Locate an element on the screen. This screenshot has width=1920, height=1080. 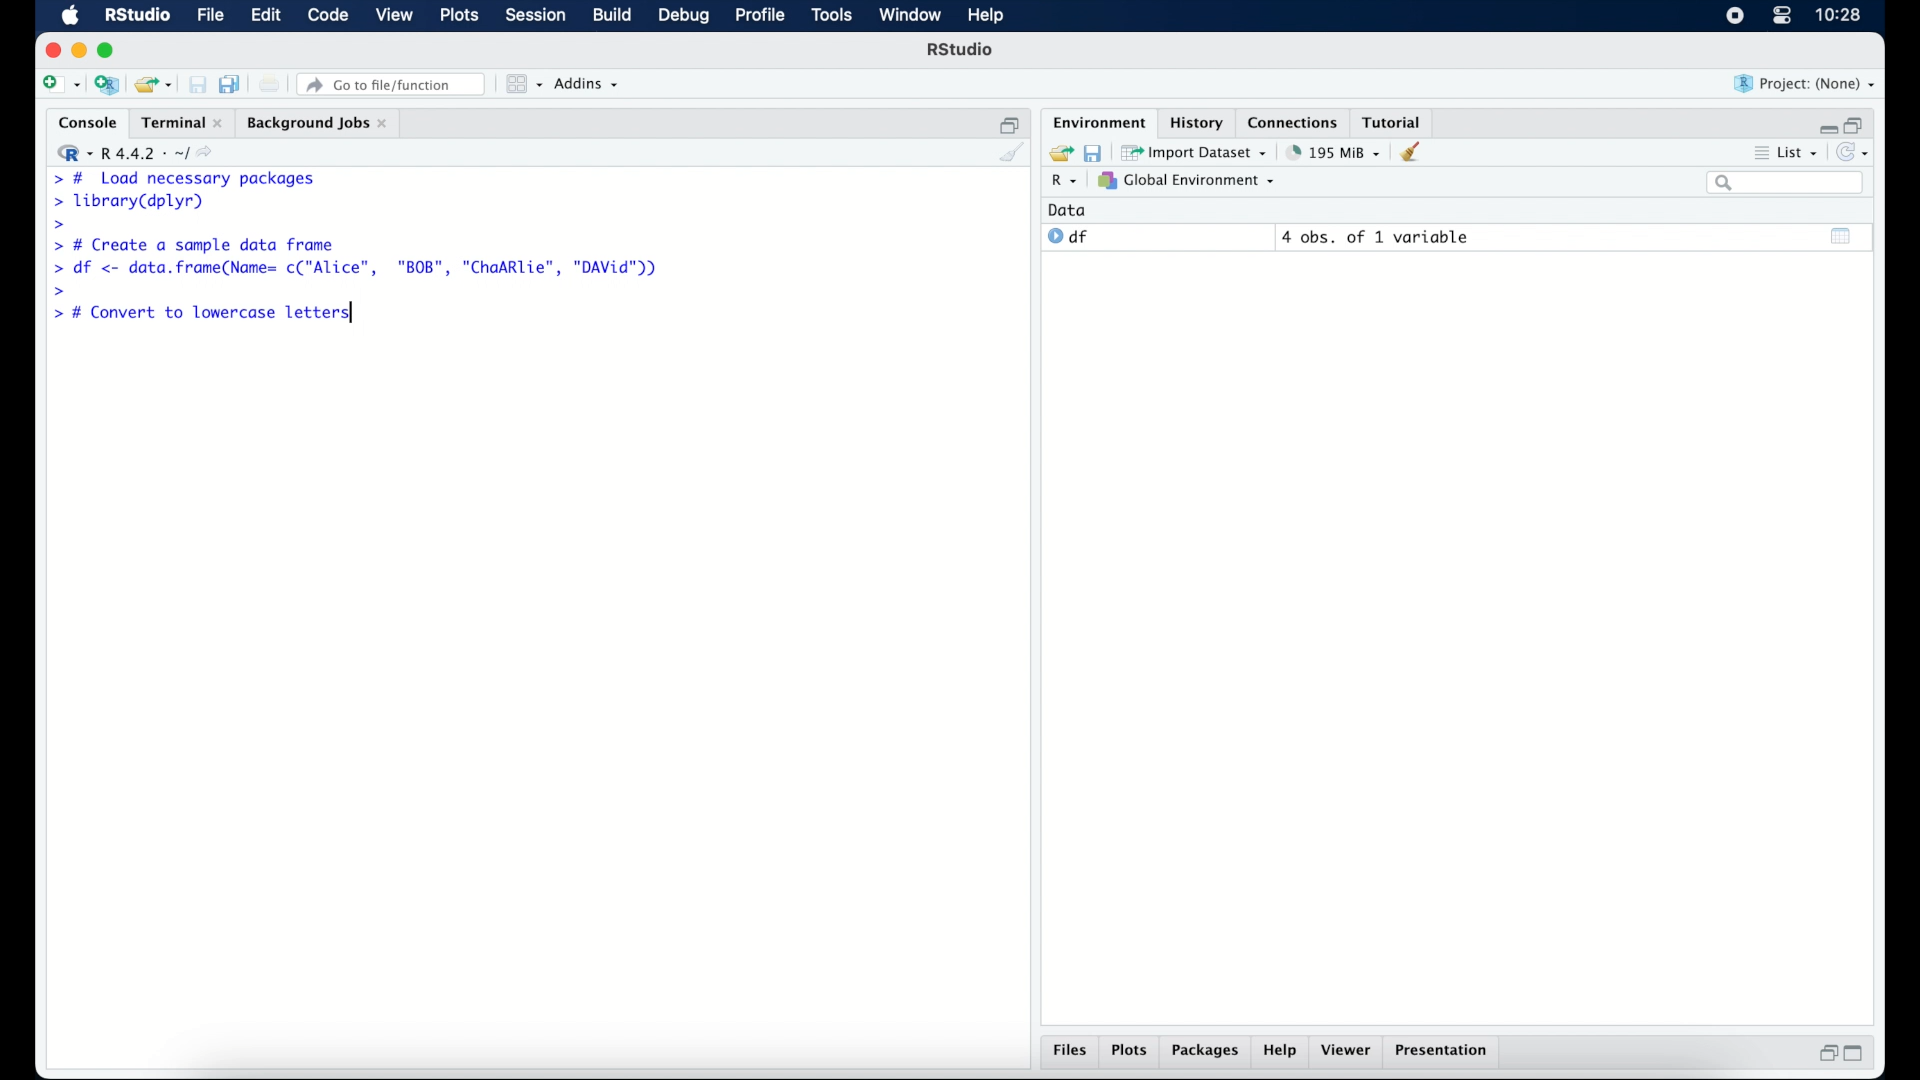
clear workspace is located at coordinates (1417, 153).